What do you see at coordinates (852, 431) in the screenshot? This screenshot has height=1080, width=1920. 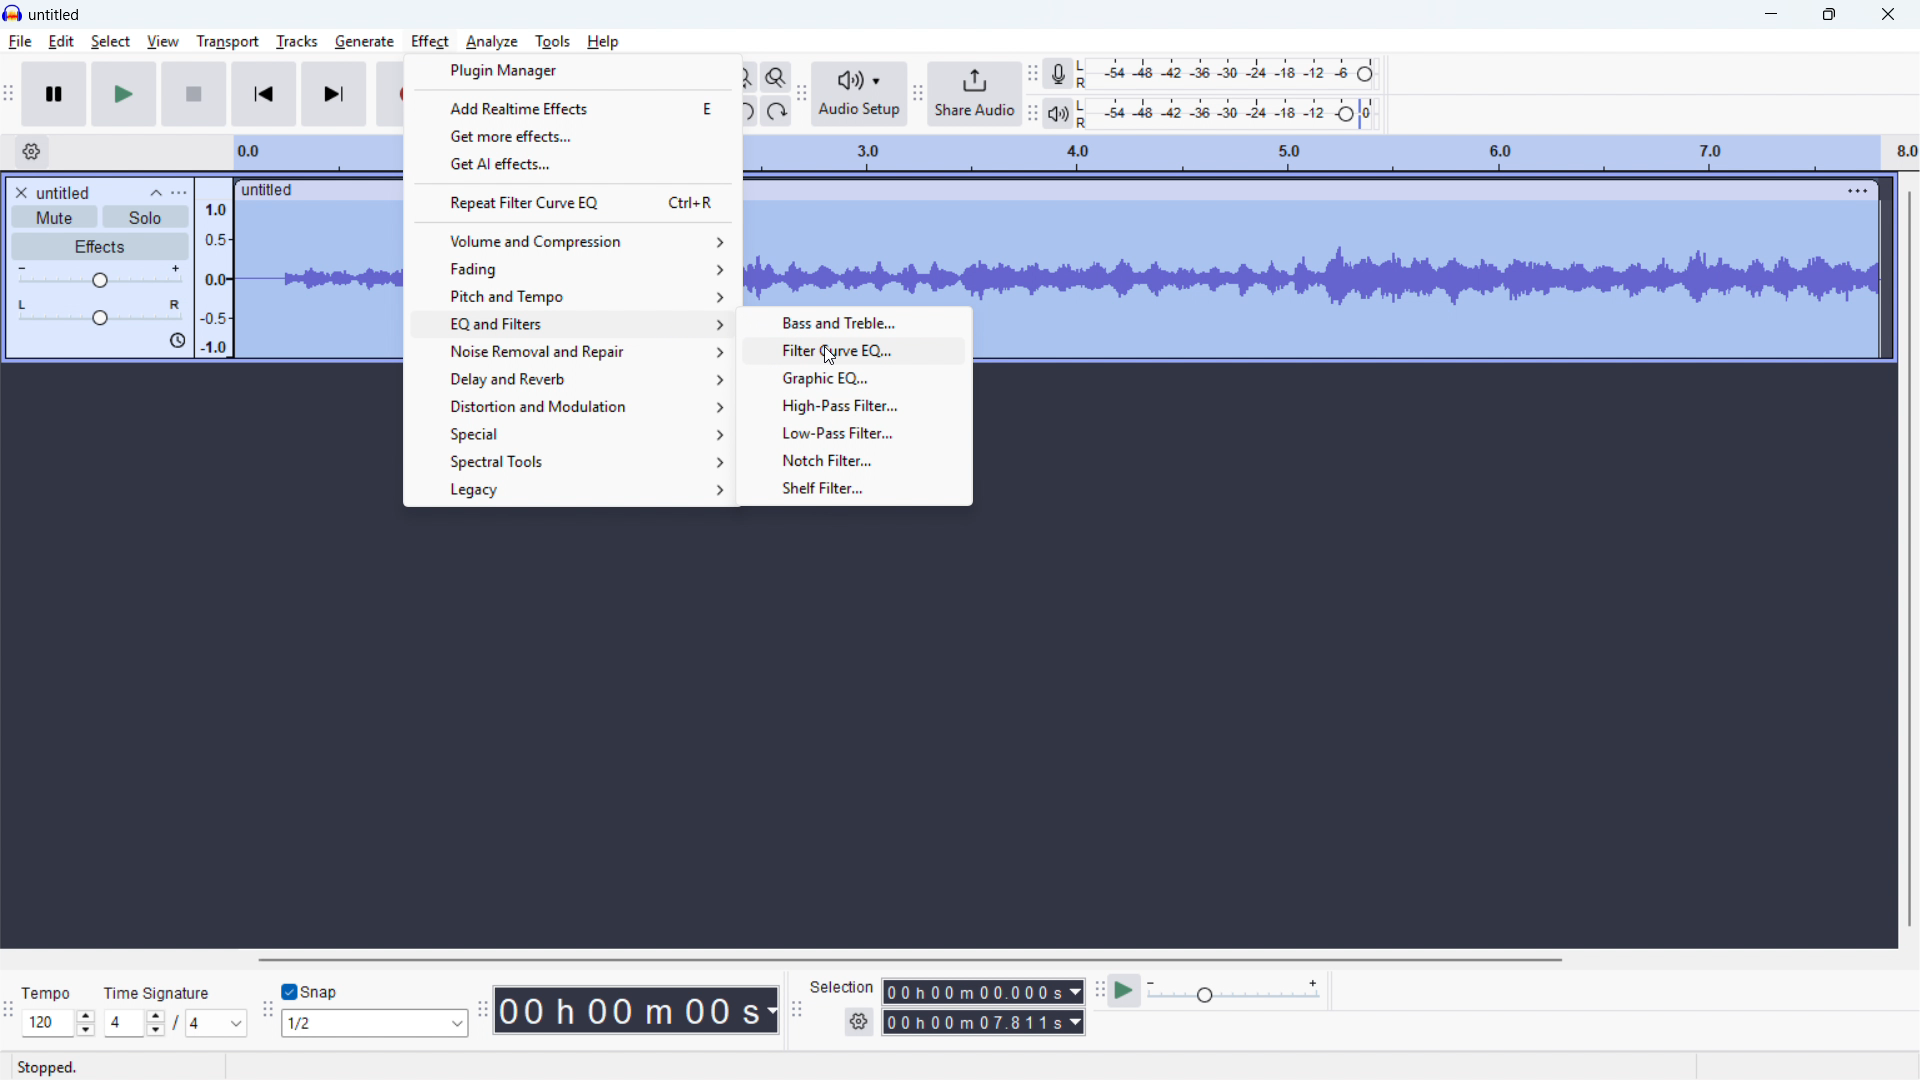 I see `Low pass filter` at bounding box center [852, 431].